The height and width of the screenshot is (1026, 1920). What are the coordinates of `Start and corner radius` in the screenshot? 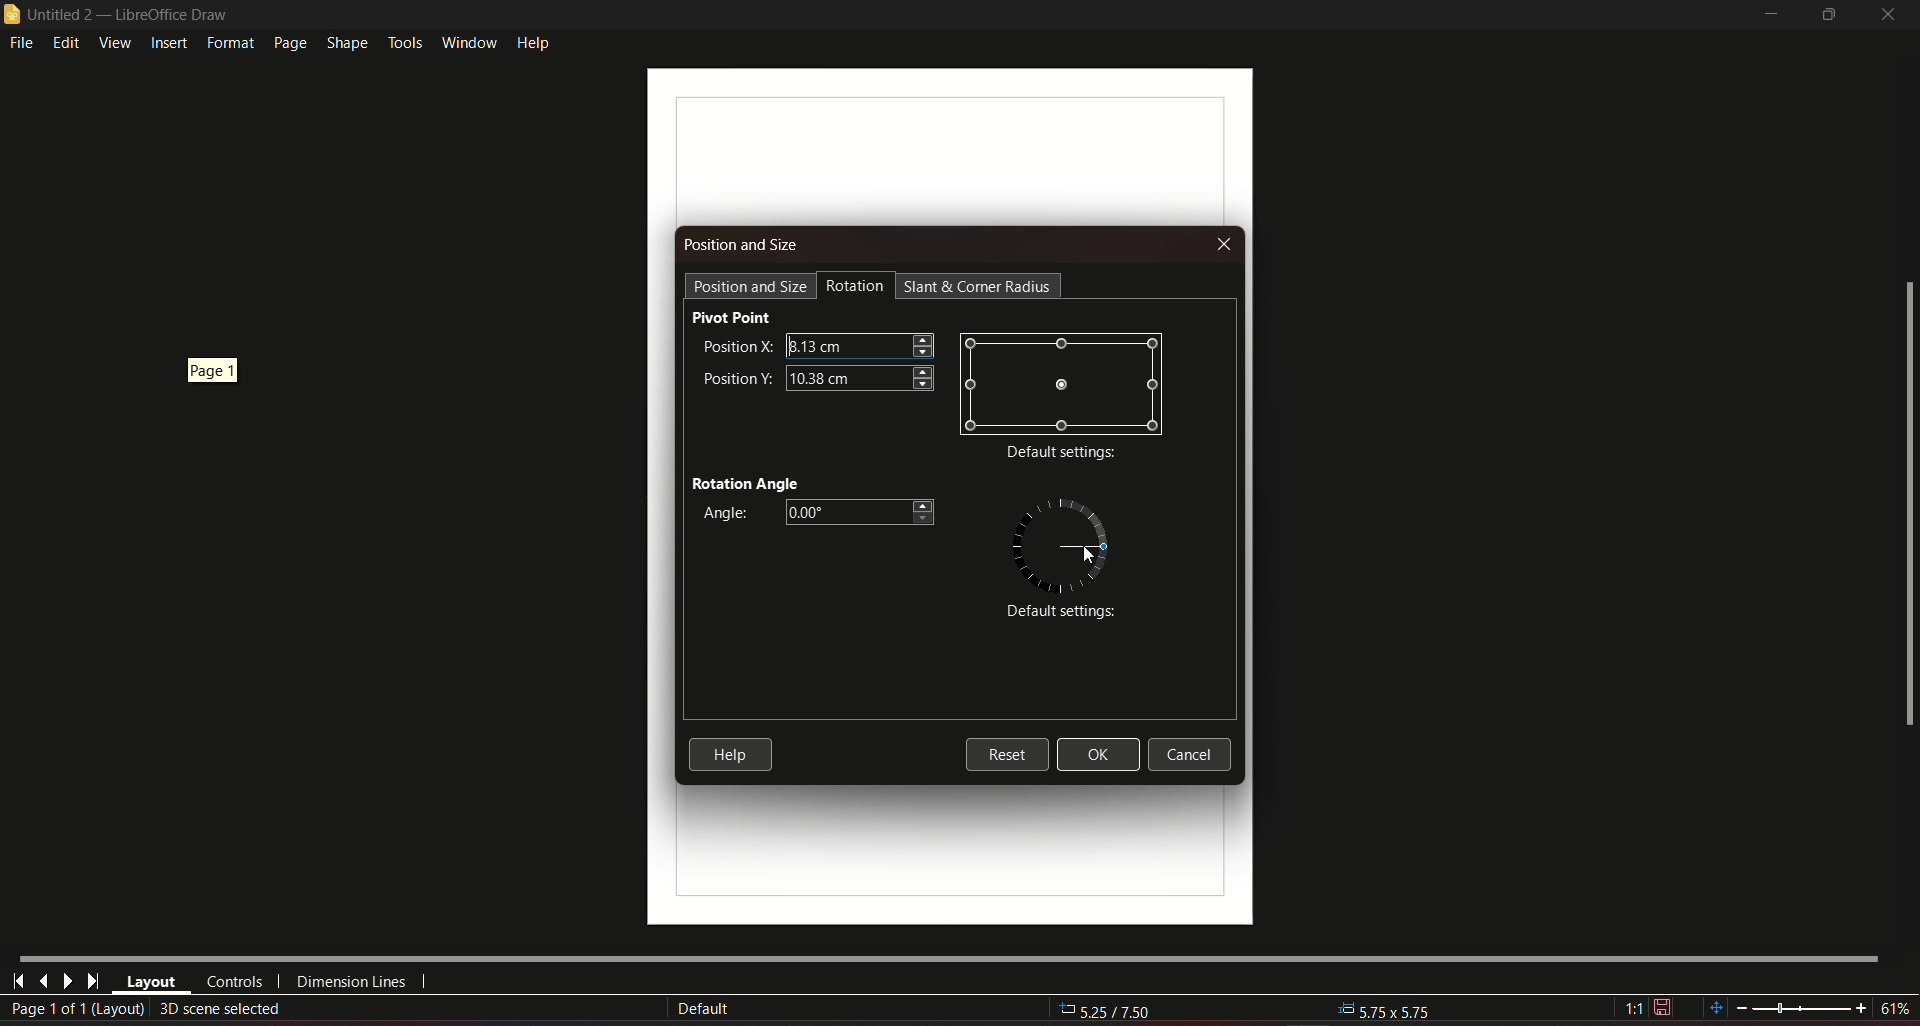 It's located at (980, 286).